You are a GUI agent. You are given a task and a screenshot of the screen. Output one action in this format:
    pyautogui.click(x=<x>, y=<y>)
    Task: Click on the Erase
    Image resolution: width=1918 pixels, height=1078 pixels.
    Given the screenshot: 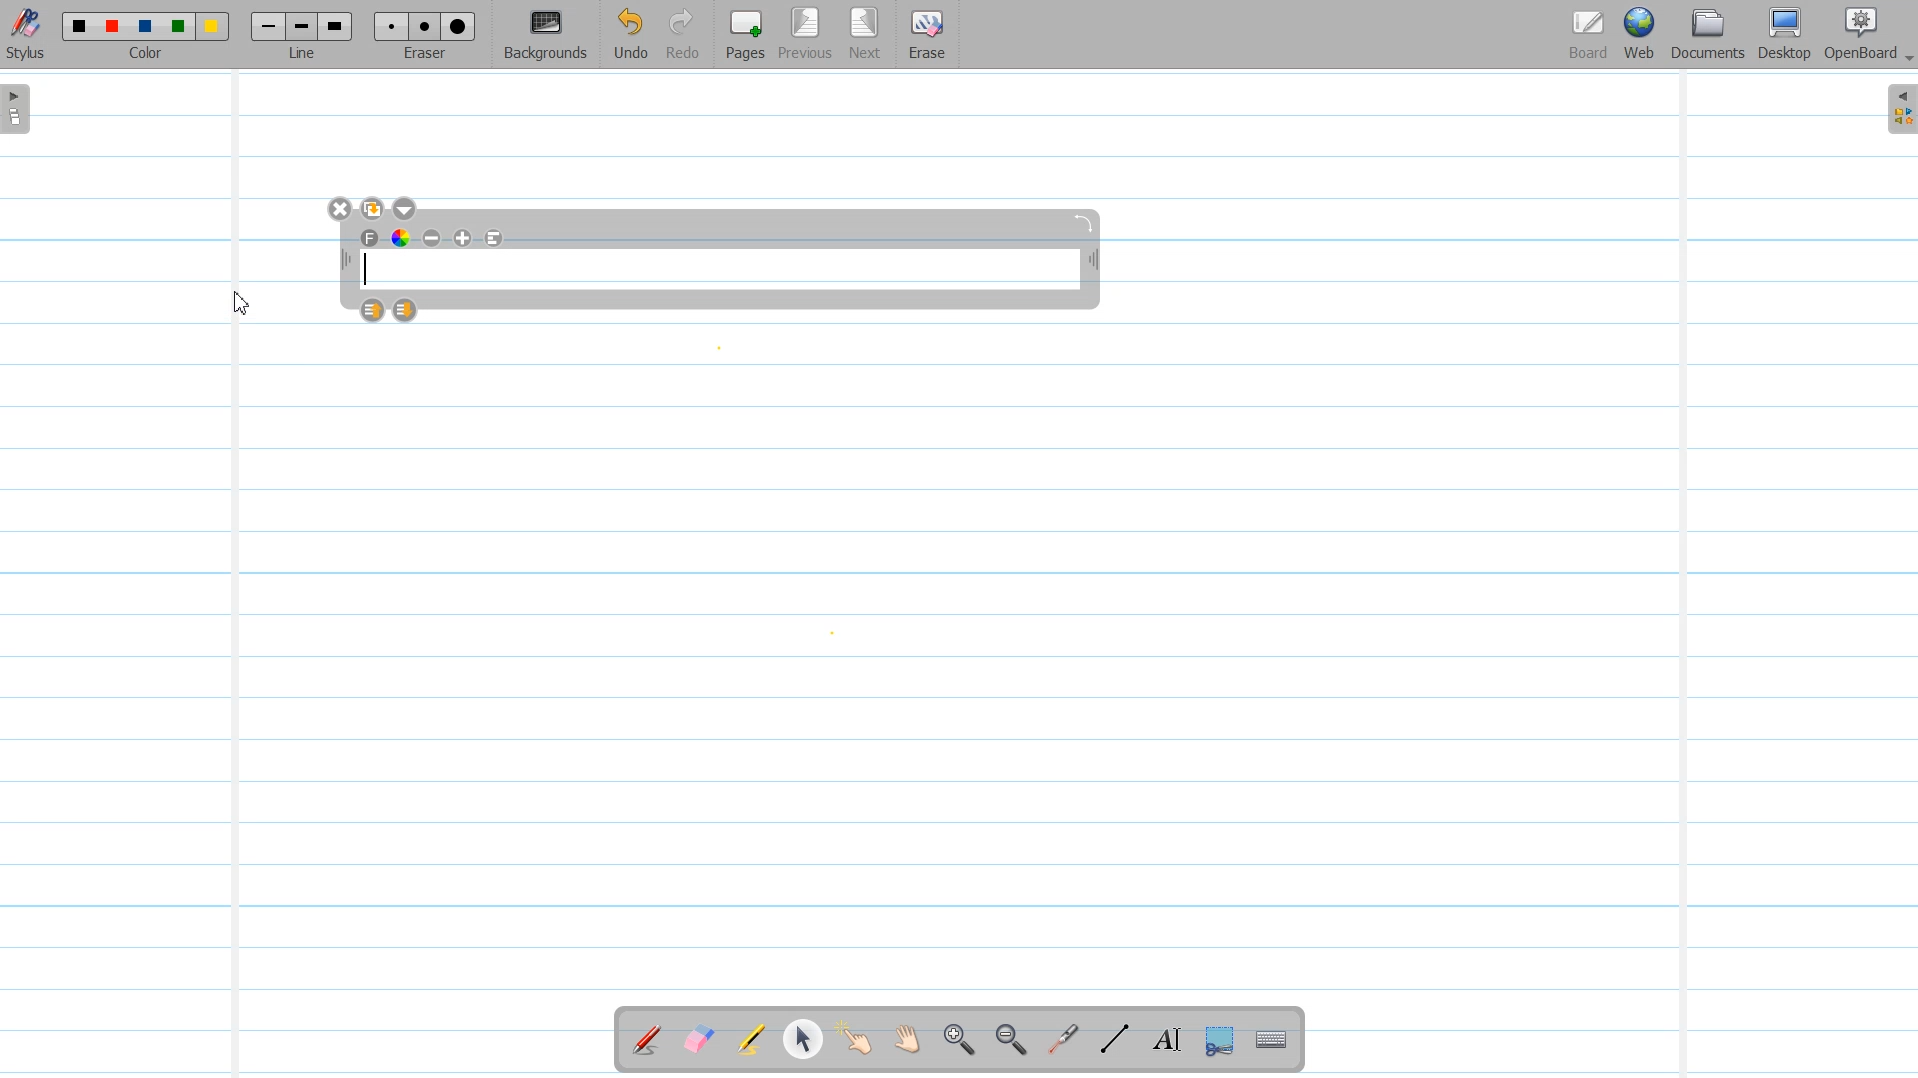 What is the action you would take?
    pyautogui.click(x=925, y=35)
    